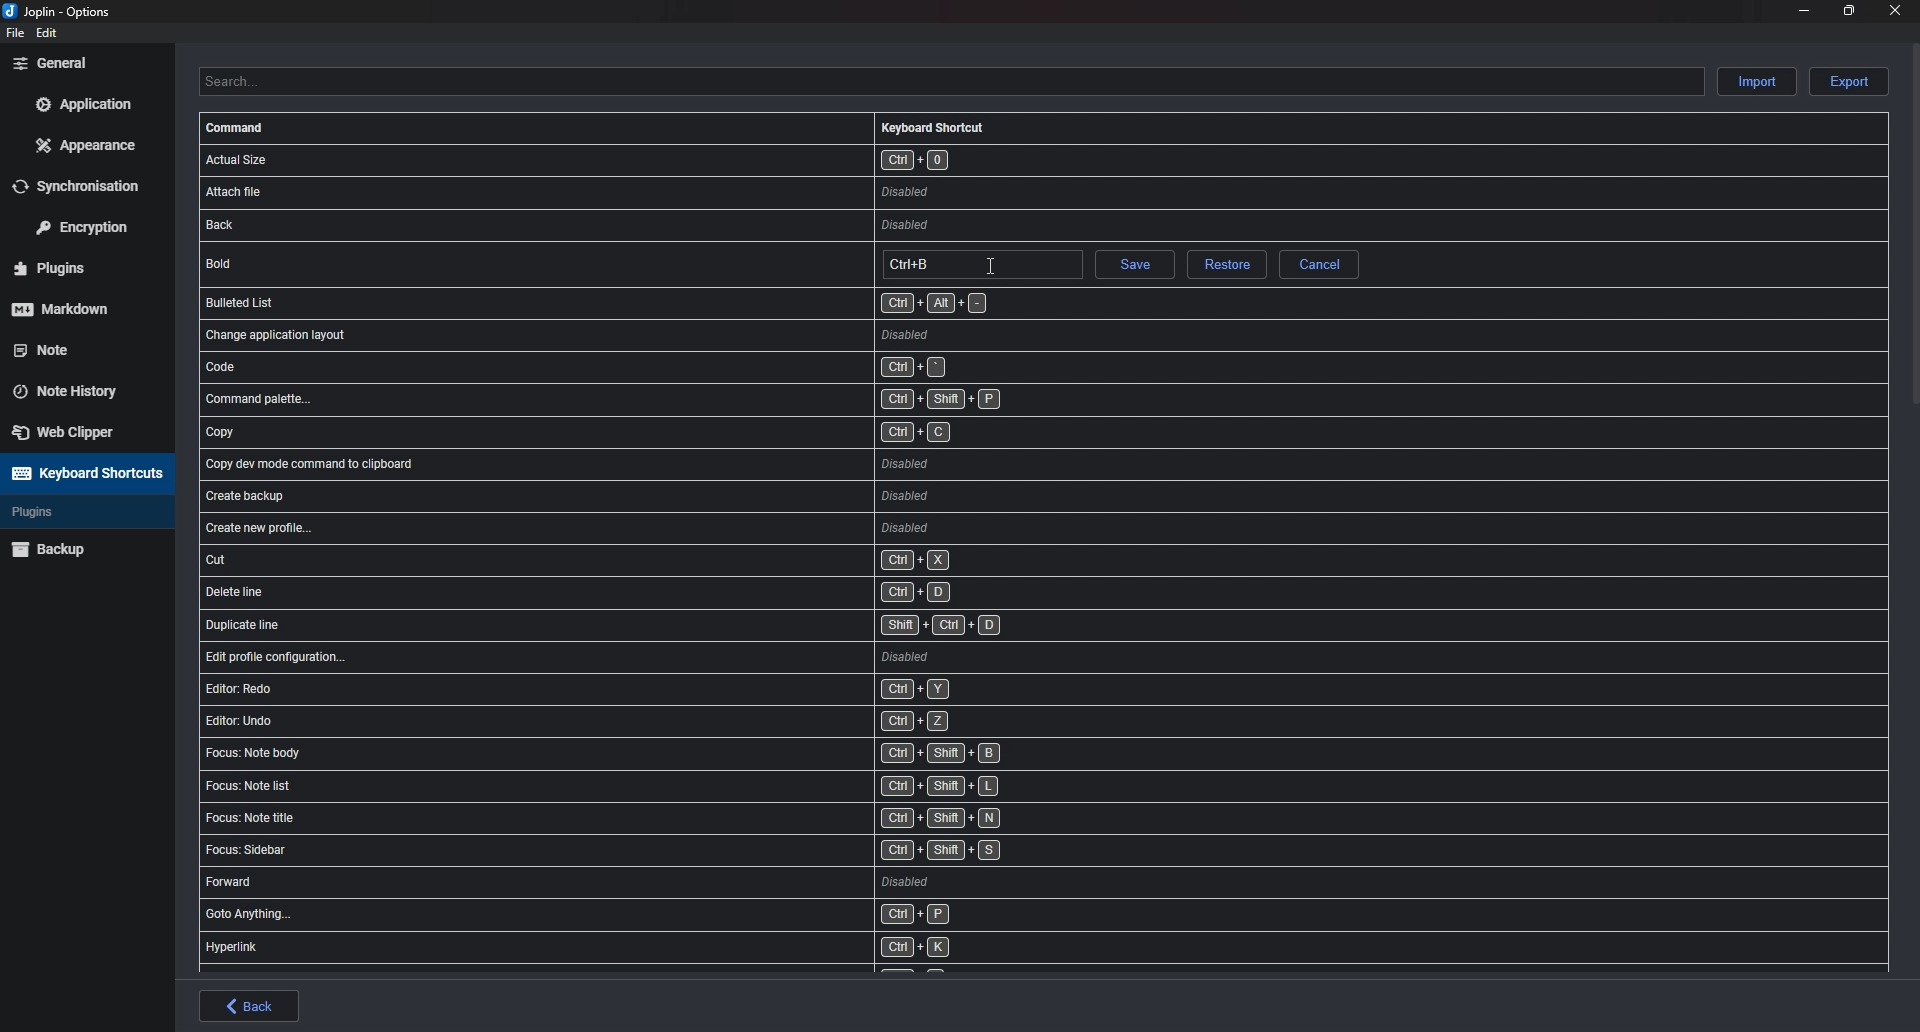  I want to click on Back up, so click(82, 548).